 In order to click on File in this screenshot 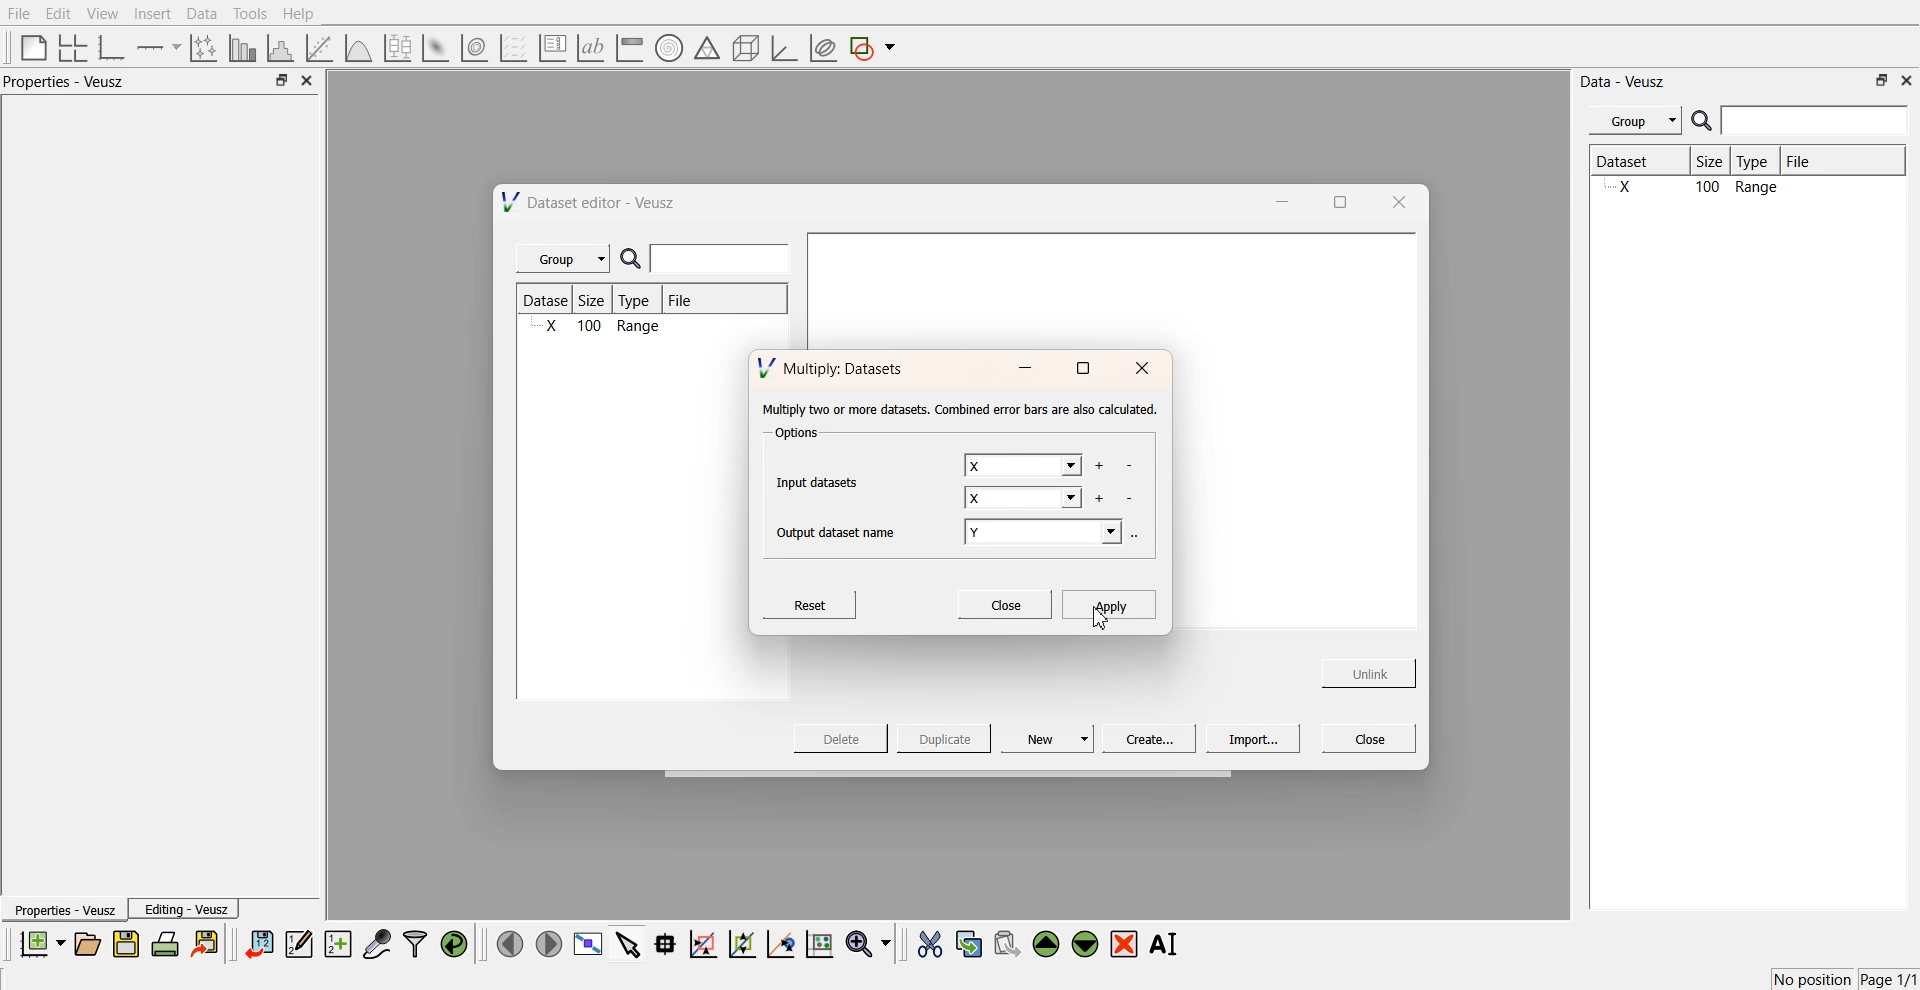, I will do `click(1816, 161)`.